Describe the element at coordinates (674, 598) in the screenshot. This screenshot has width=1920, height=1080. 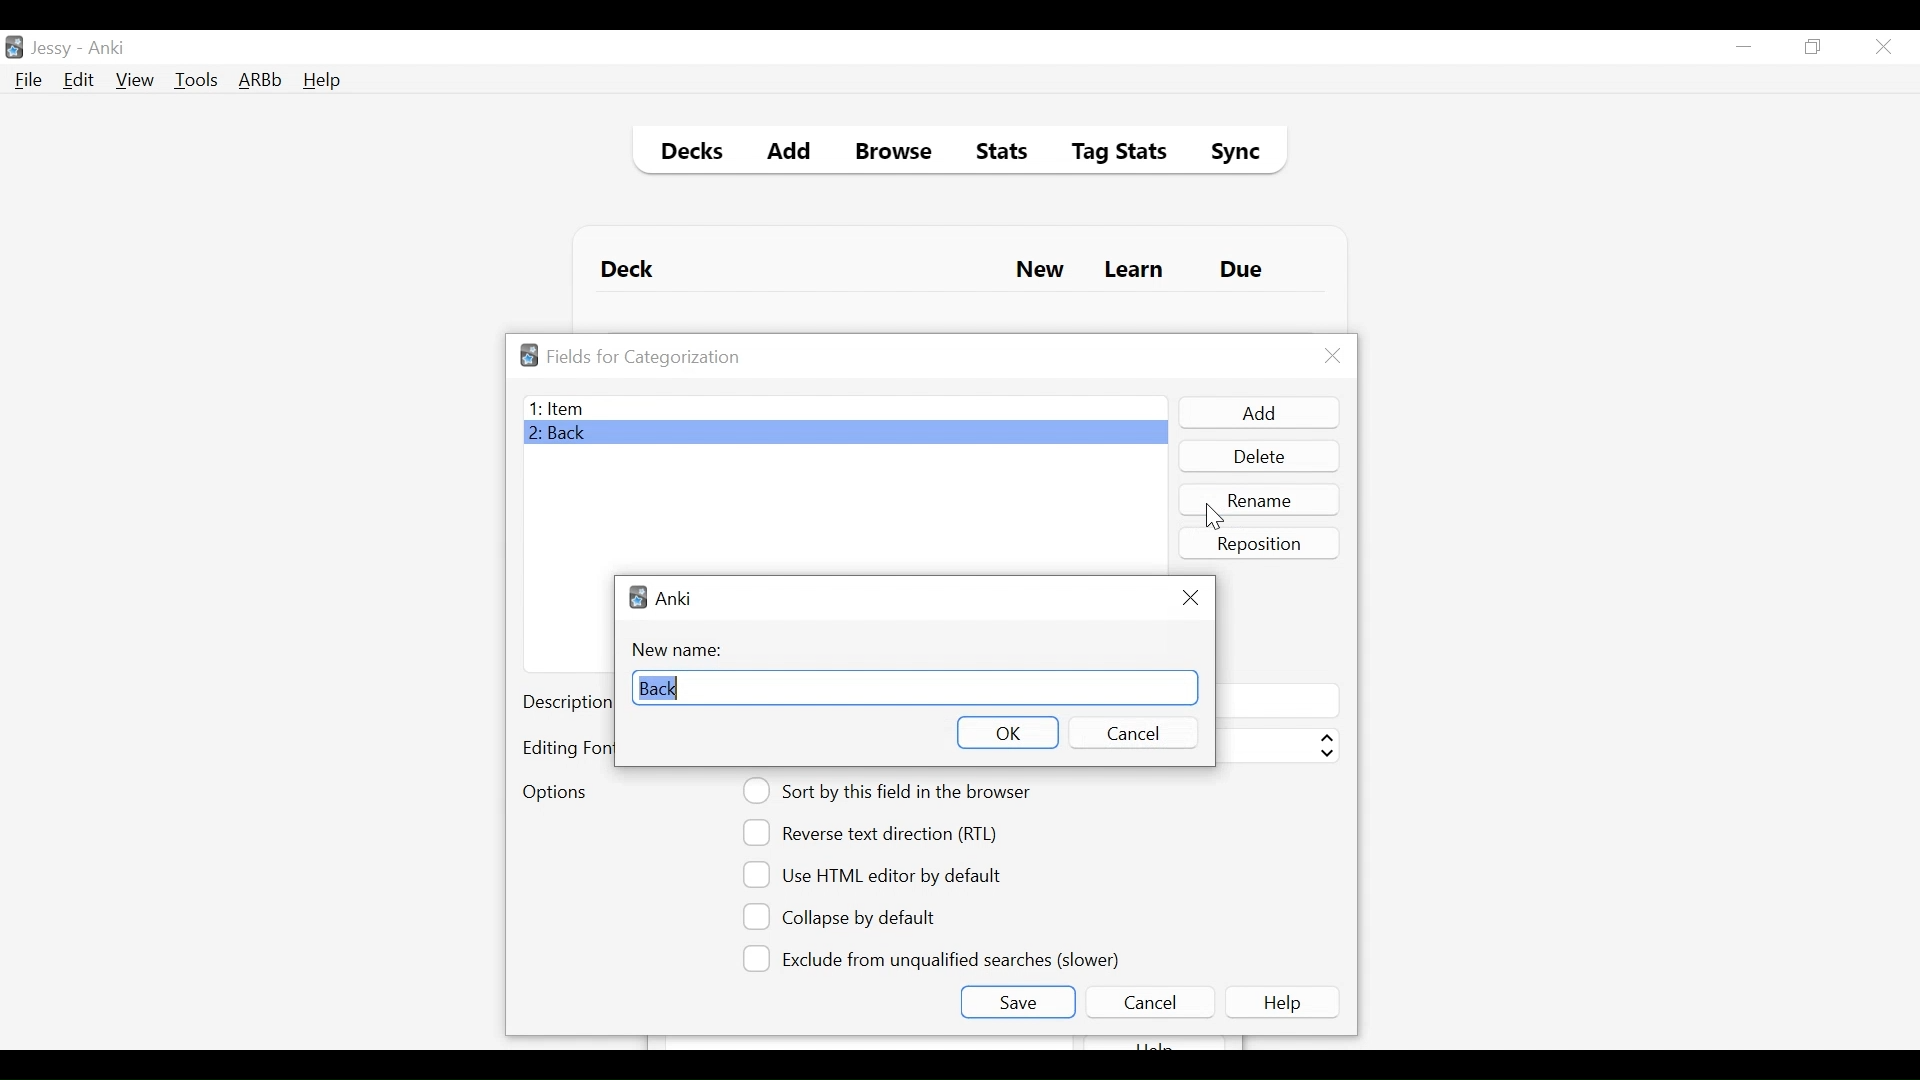
I see `Anki` at that location.